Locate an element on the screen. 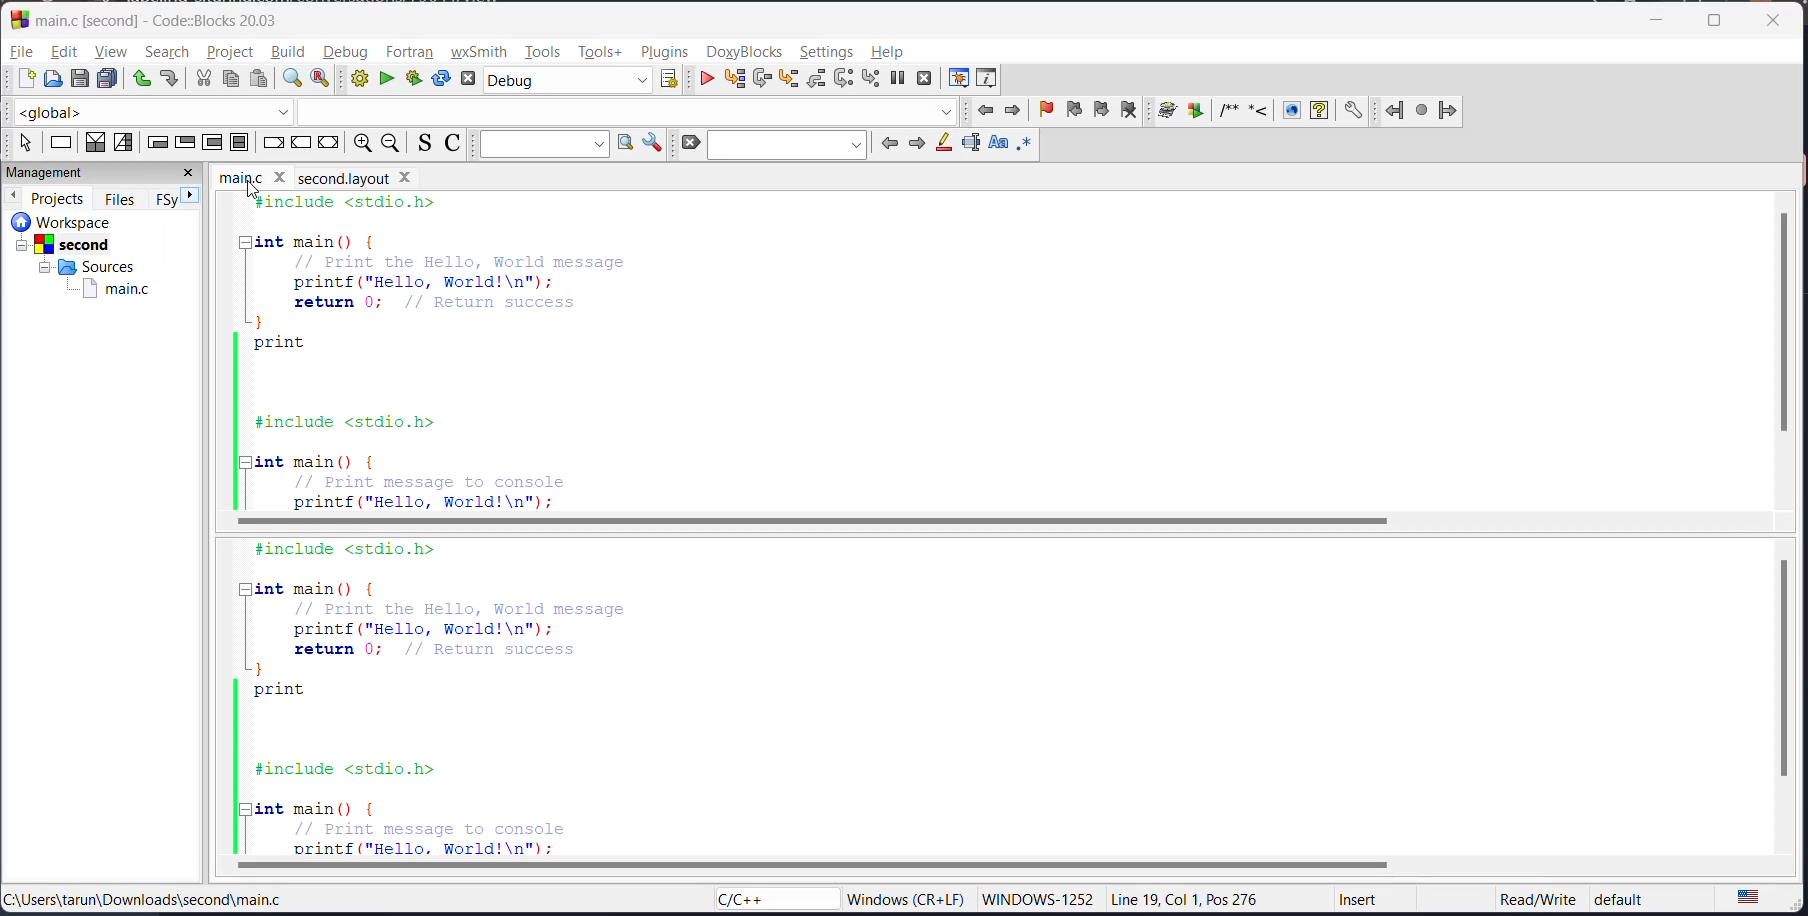  rebuild is located at coordinates (441, 79).